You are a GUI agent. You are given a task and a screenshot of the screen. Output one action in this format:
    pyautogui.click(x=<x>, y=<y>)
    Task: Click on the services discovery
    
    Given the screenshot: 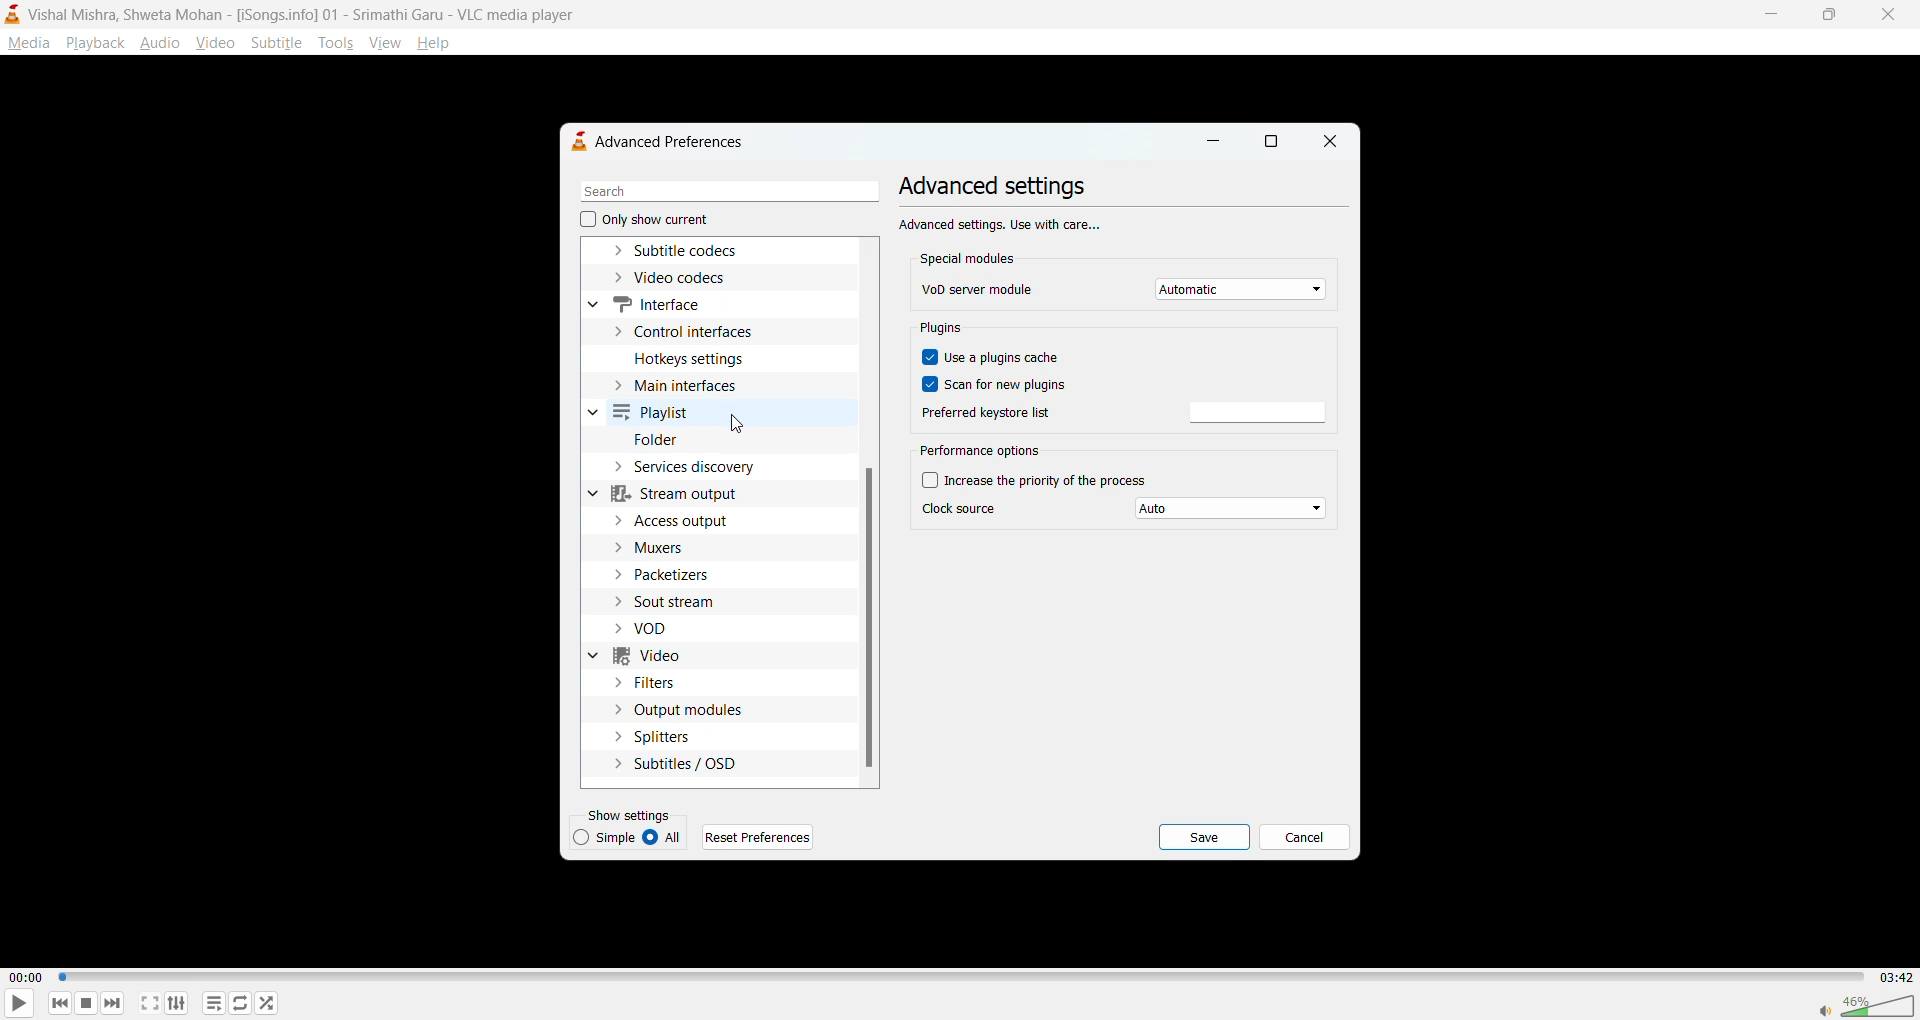 What is the action you would take?
    pyautogui.click(x=699, y=467)
    